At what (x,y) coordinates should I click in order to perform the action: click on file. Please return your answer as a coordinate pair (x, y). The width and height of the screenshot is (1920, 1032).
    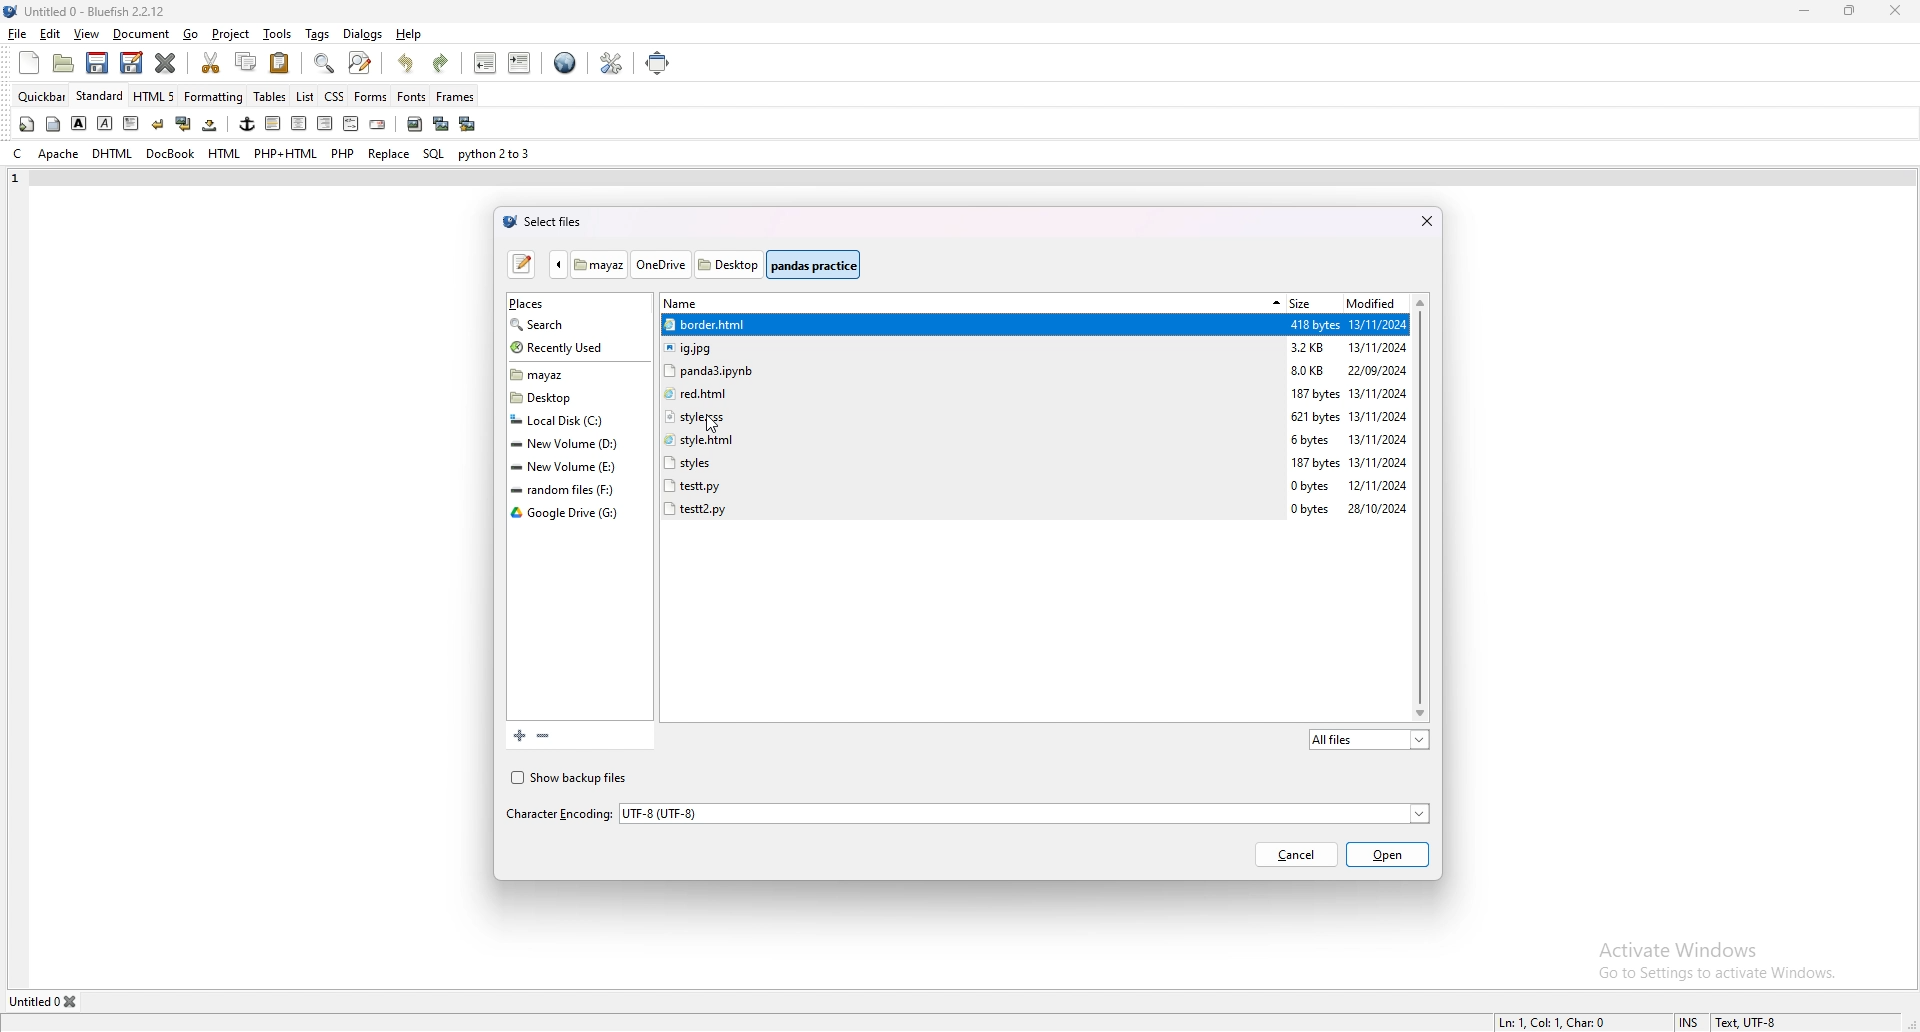
    Looking at the image, I should click on (972, 415).